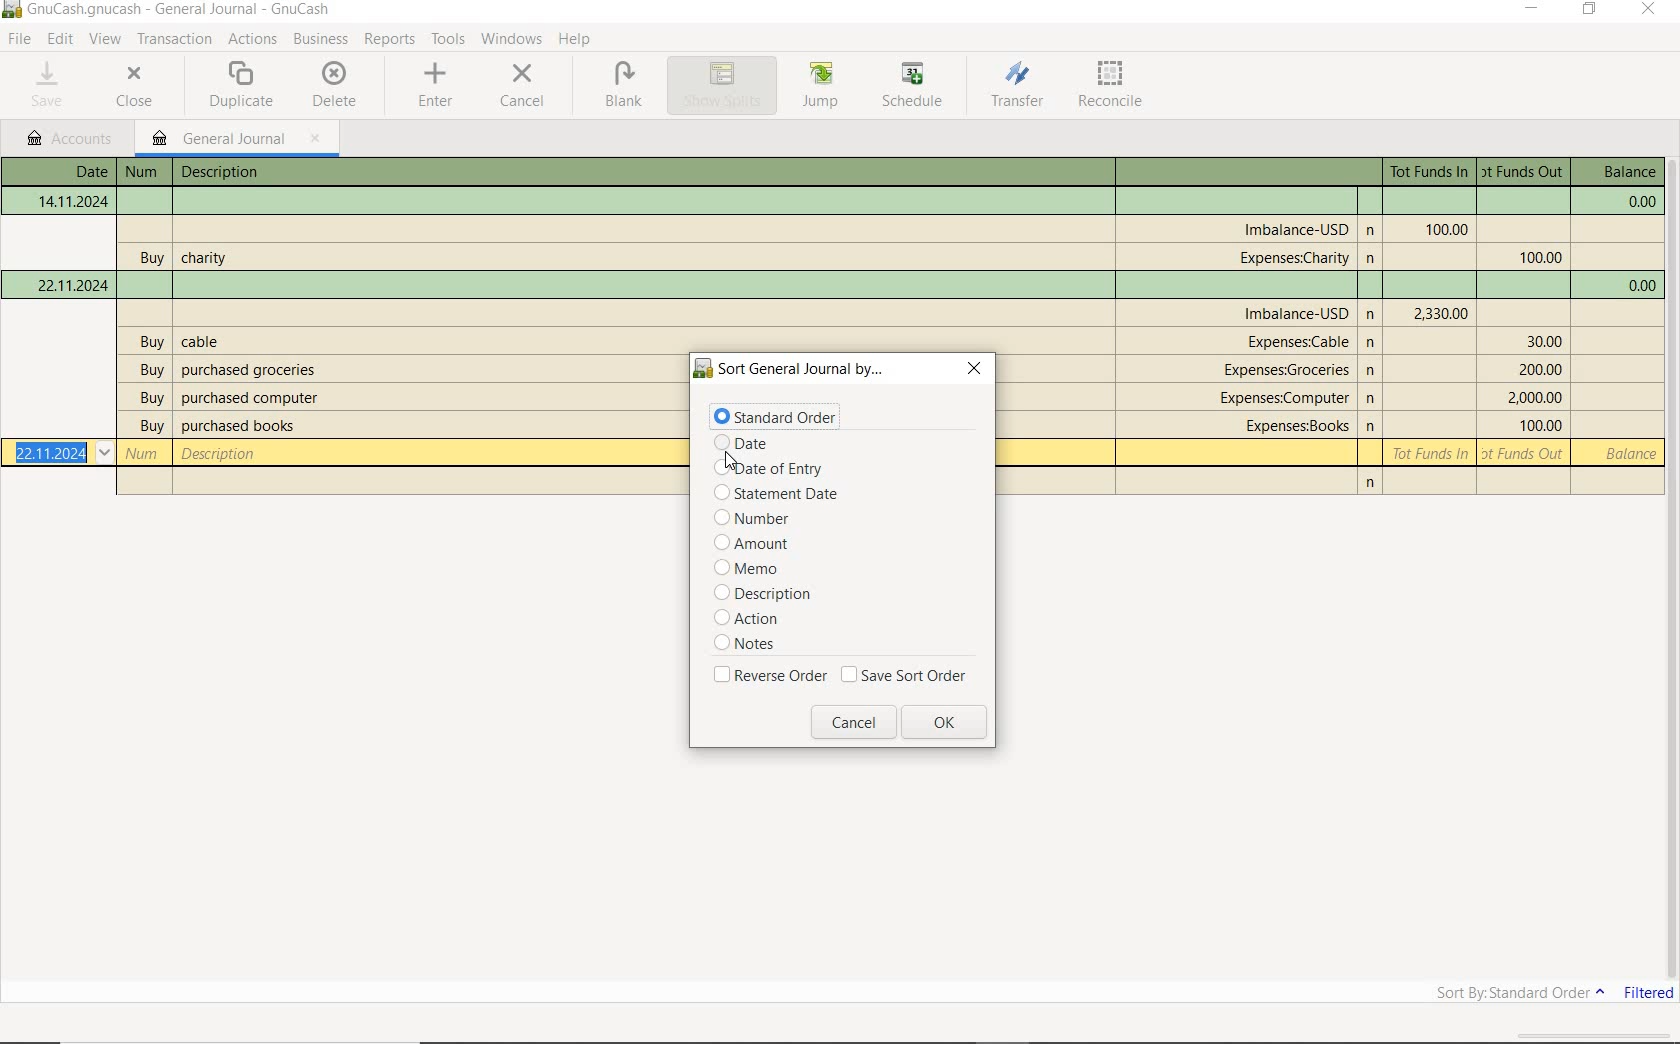  What do you see at coordinates (1373, 316) in the screenshot?
I see `` at bounding box center [1373, 316].